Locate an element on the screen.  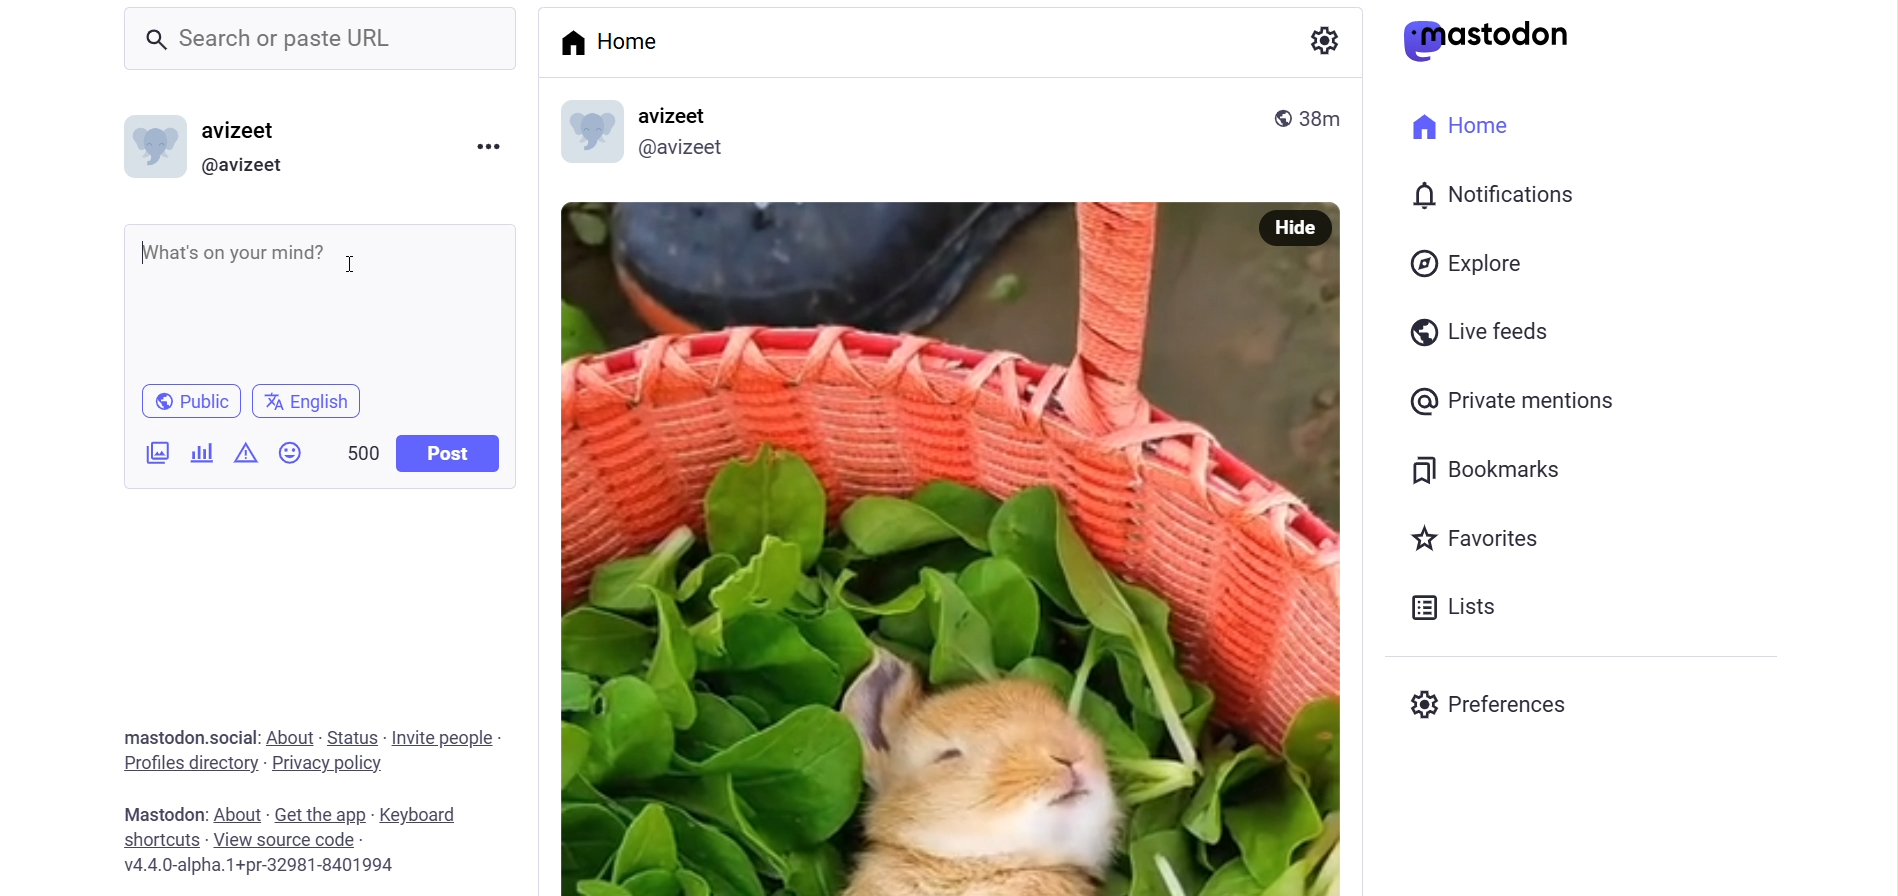
Preferences is located at coordinates (1491, 706).